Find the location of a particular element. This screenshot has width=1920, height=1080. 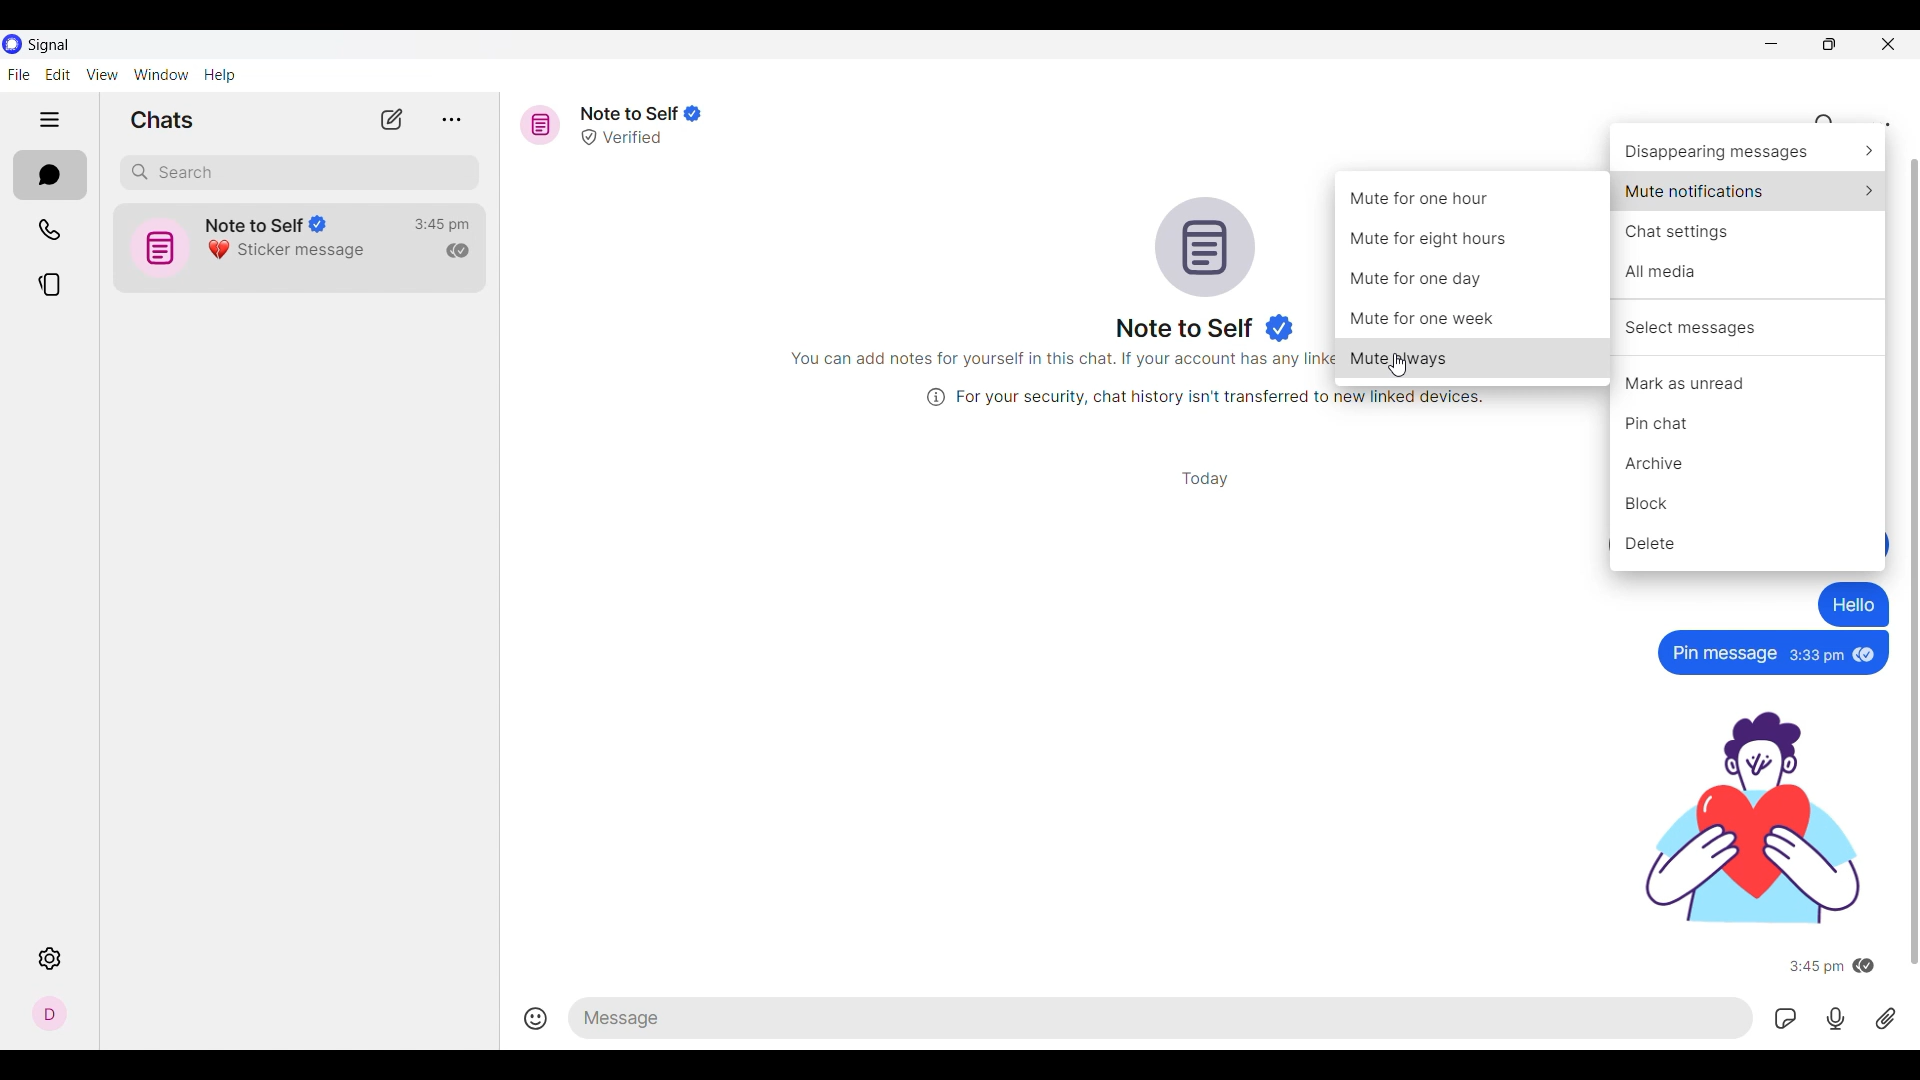

Note to Self  is located at coordinates (644, 112).